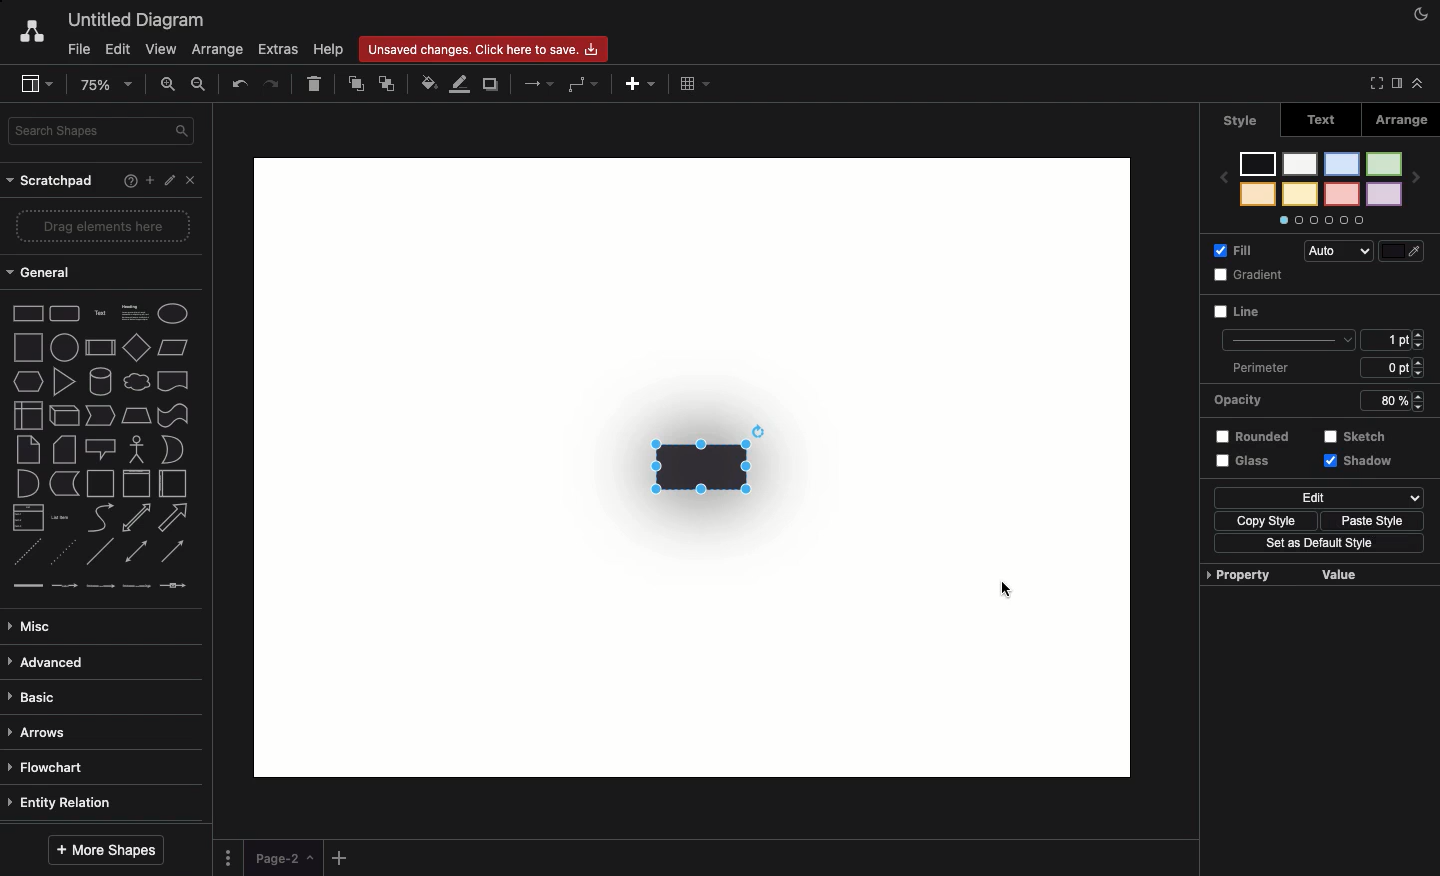 The image size is (1440, 876). Describe the element at coordinates (1339, 250) in the screenshot. I see `Auto` at that location.